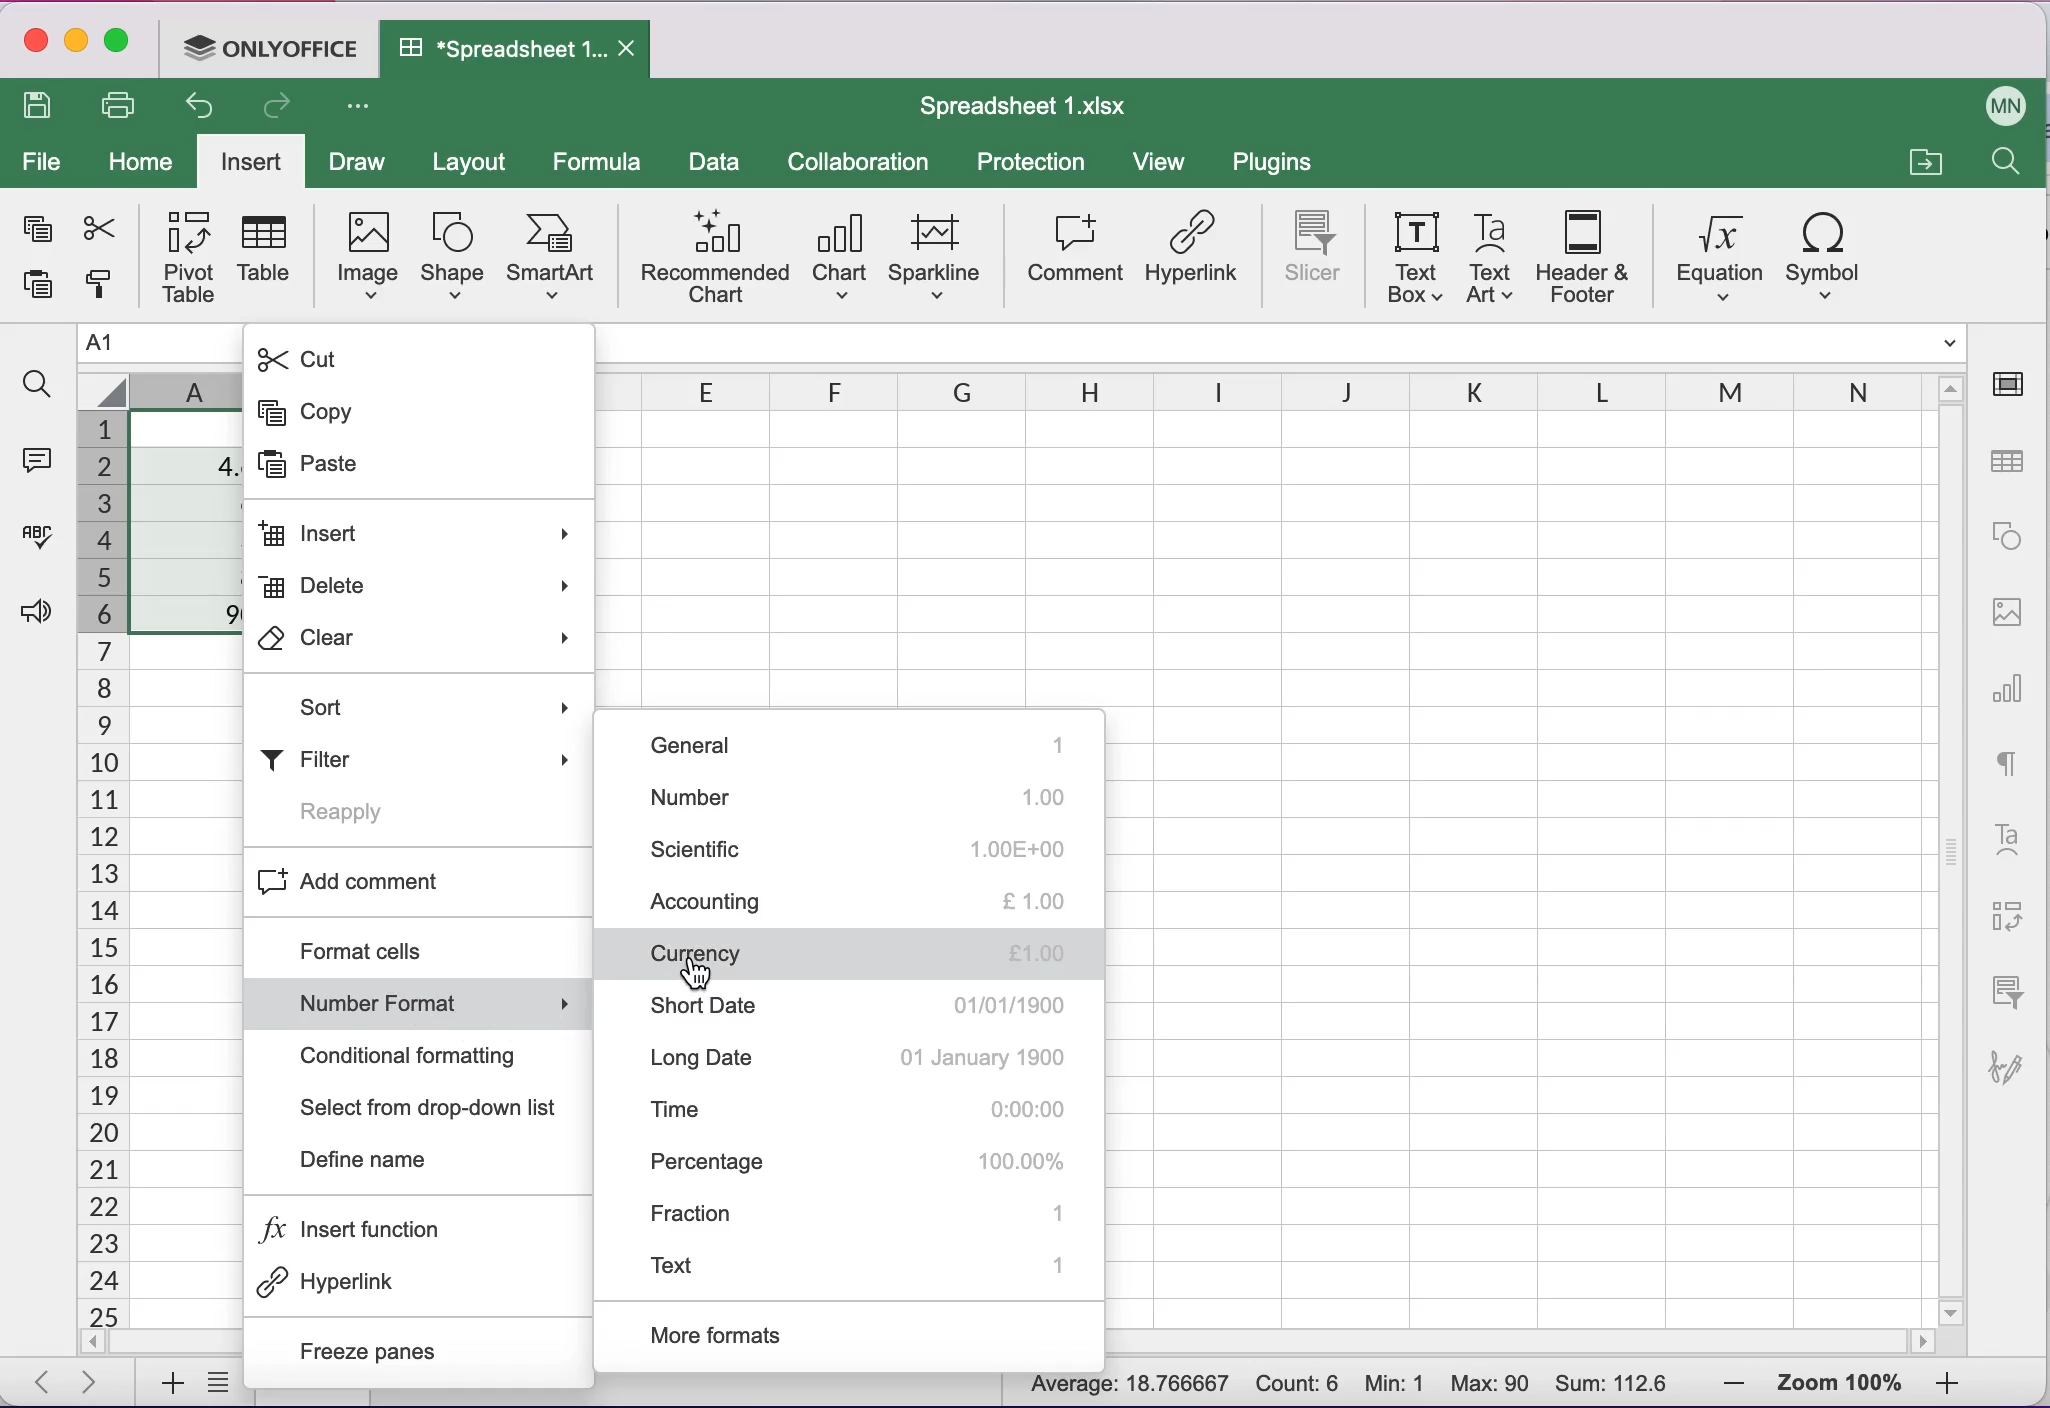  Describe the element at coordinates (2010, 696) in the screenshot. I see `chart` at that location.